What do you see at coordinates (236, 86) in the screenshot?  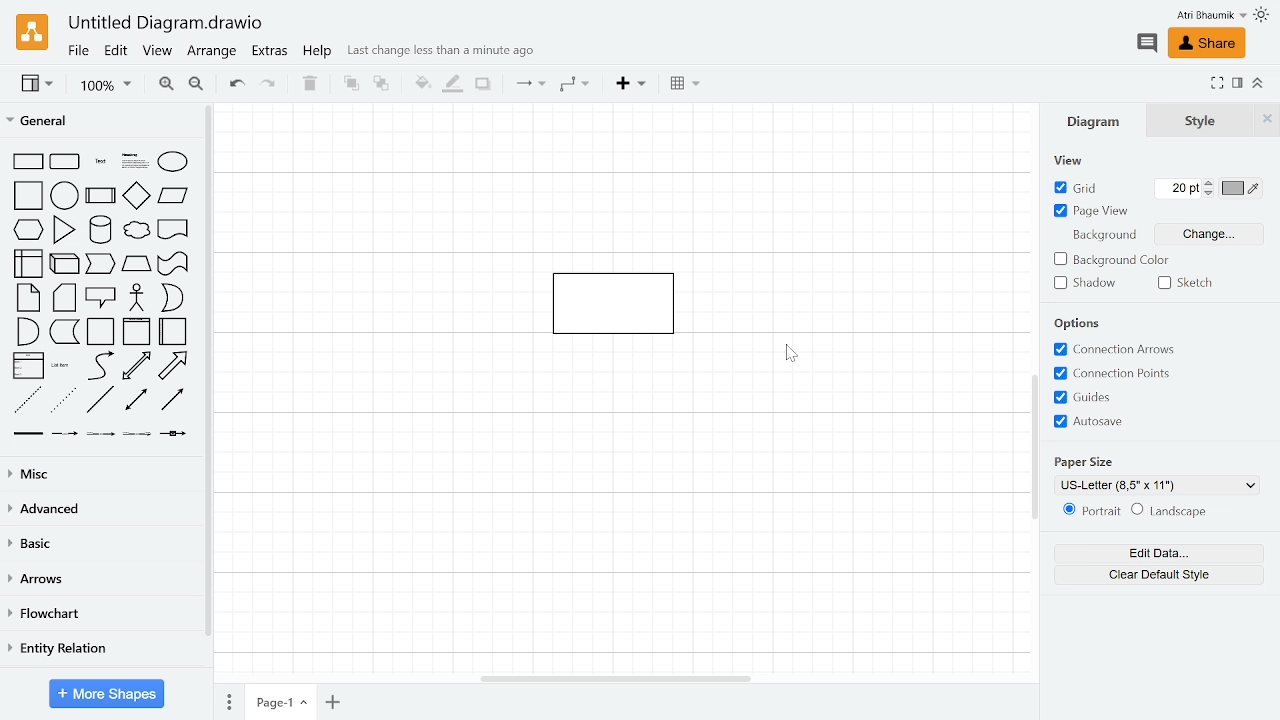 I see `Undo` at bounding box center [236, 86].